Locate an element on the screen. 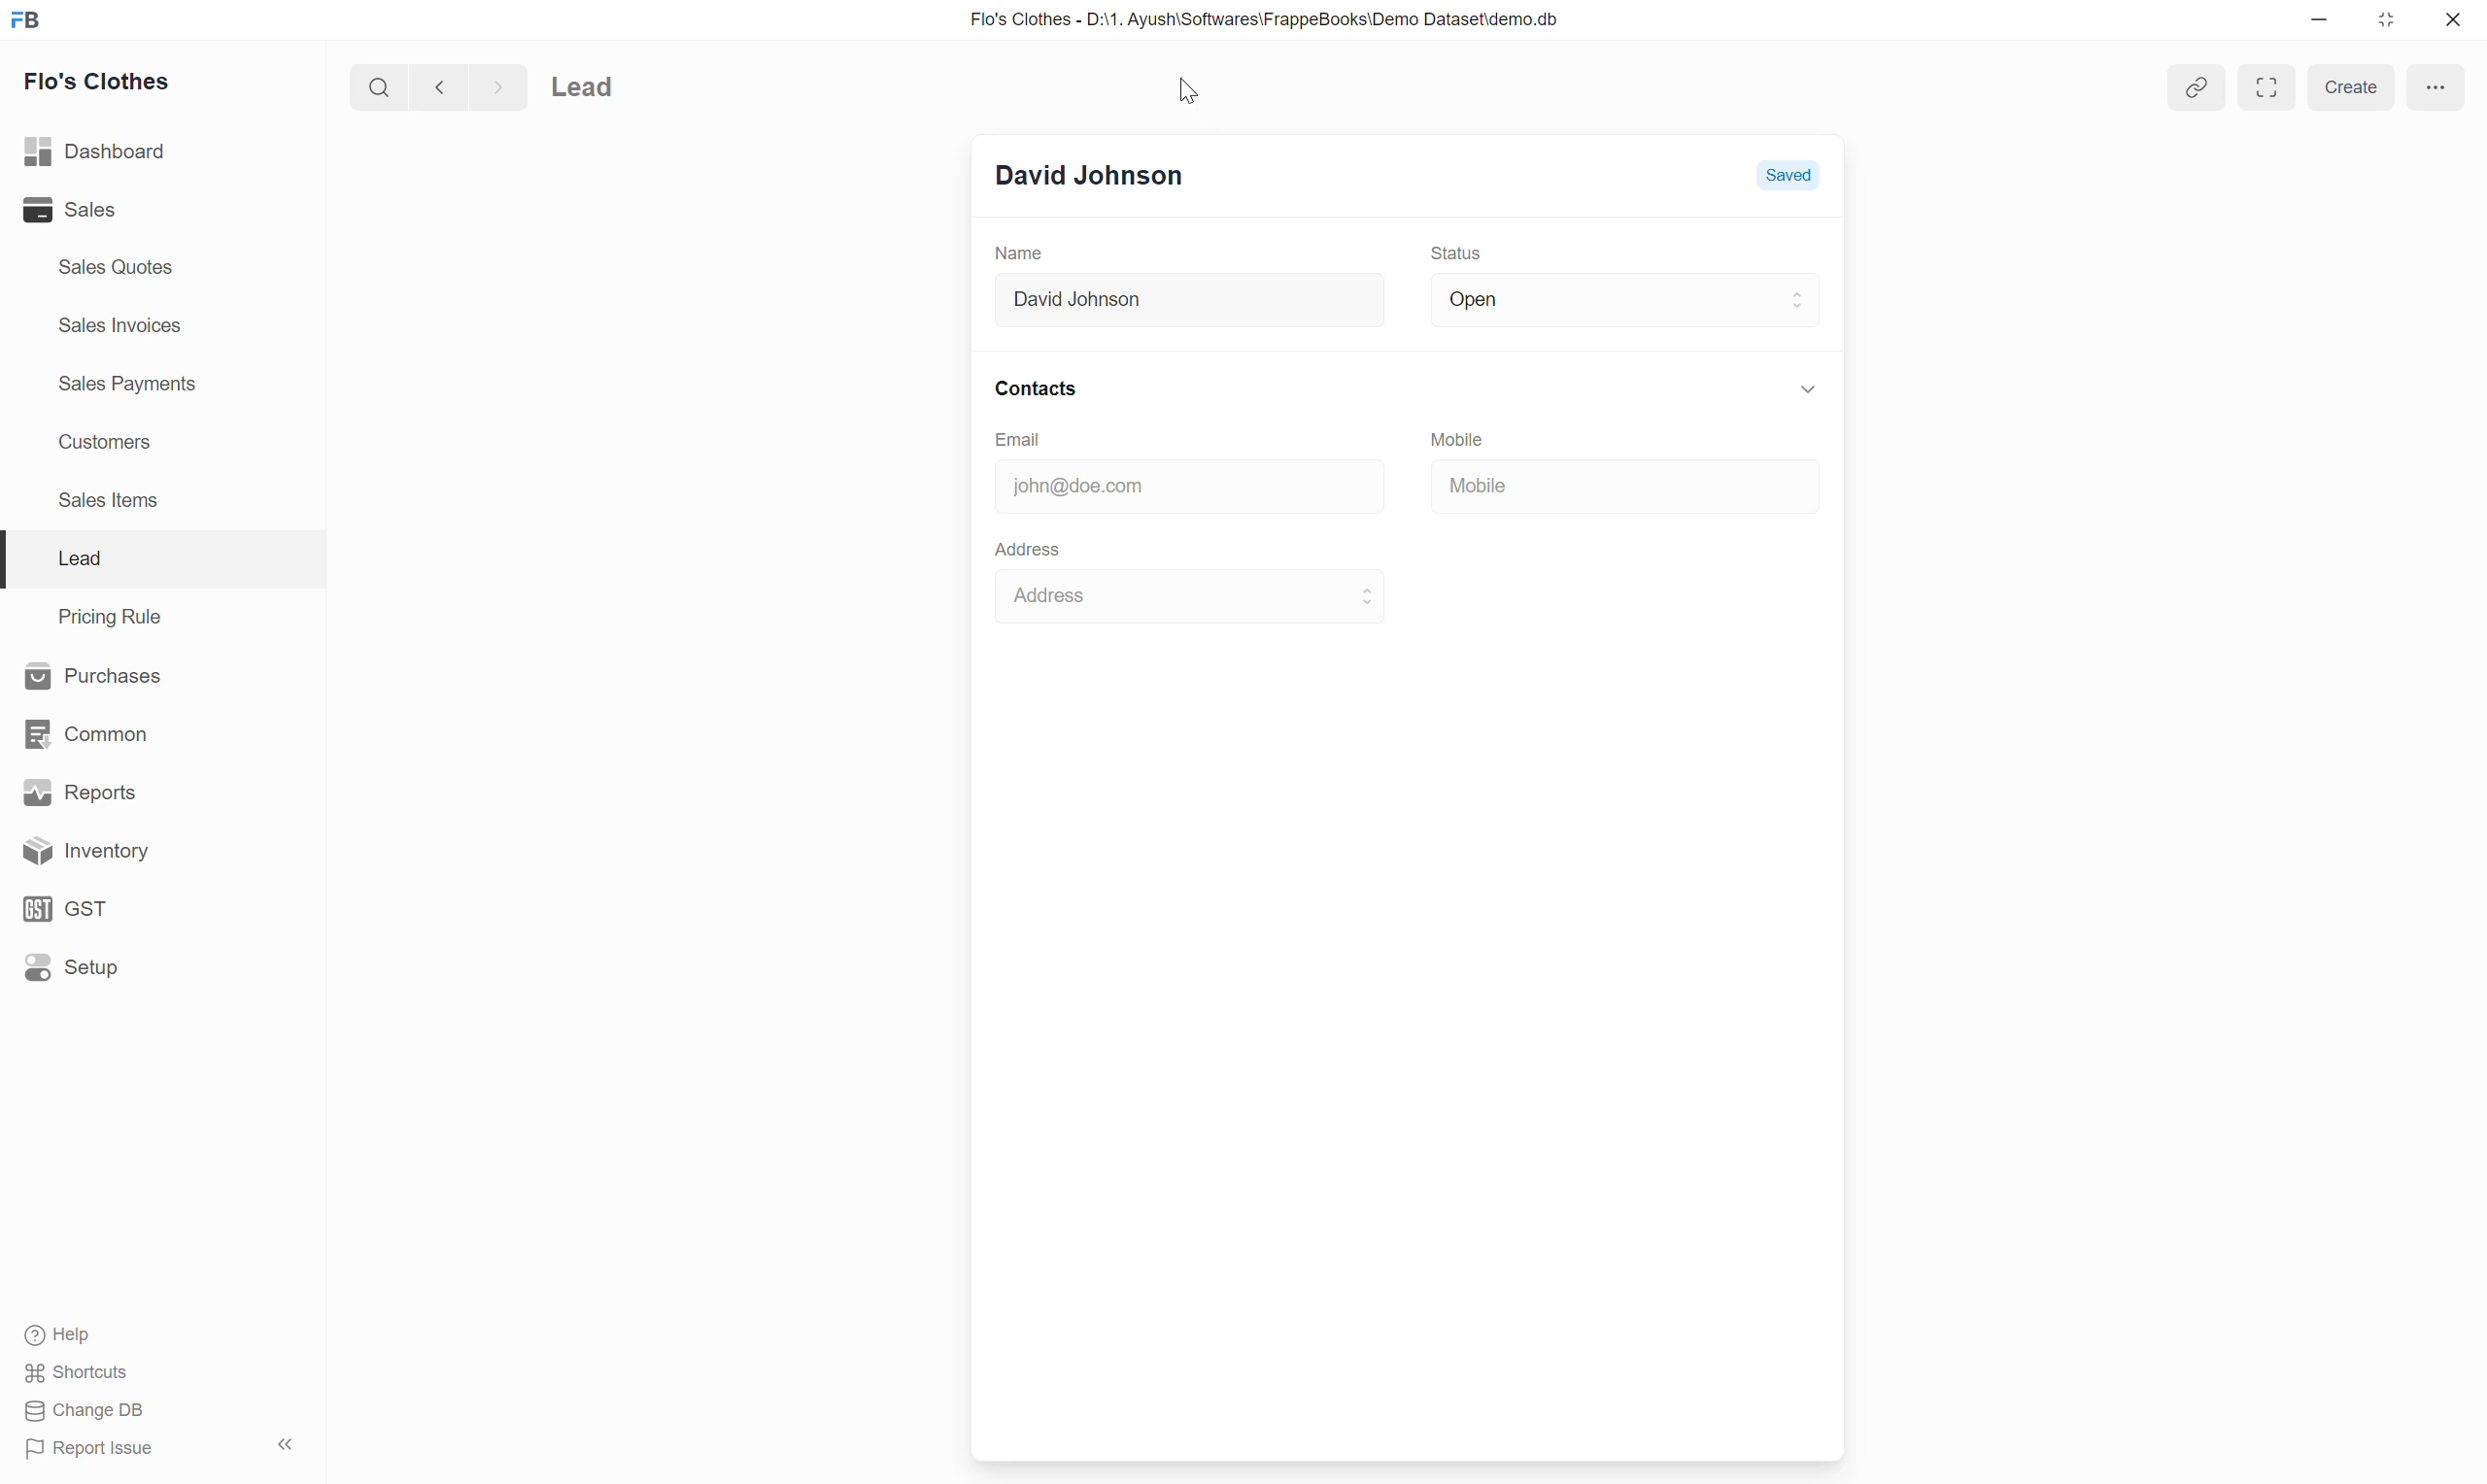 This screenshot has width=2487, height=1484. Name is located at coordinates (1019, 254).